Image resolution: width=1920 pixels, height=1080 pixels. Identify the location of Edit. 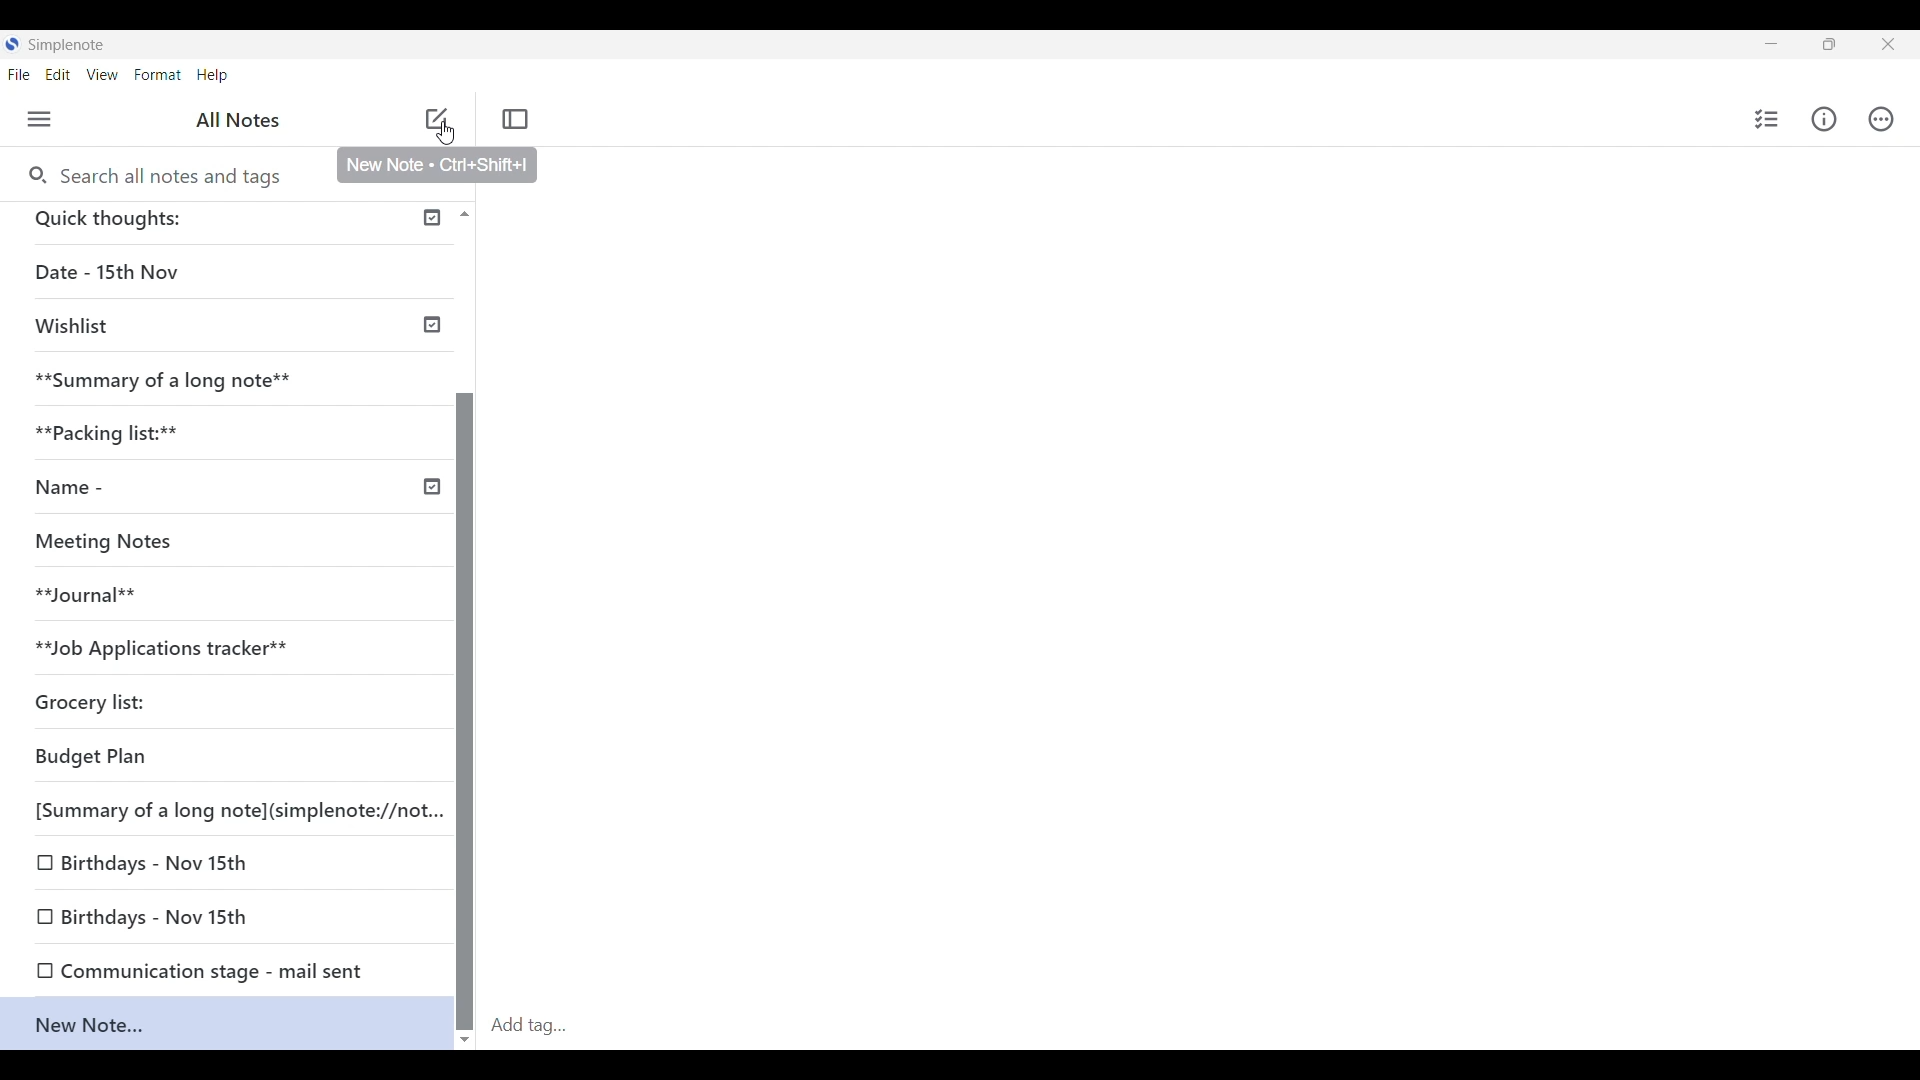
(58, 75).